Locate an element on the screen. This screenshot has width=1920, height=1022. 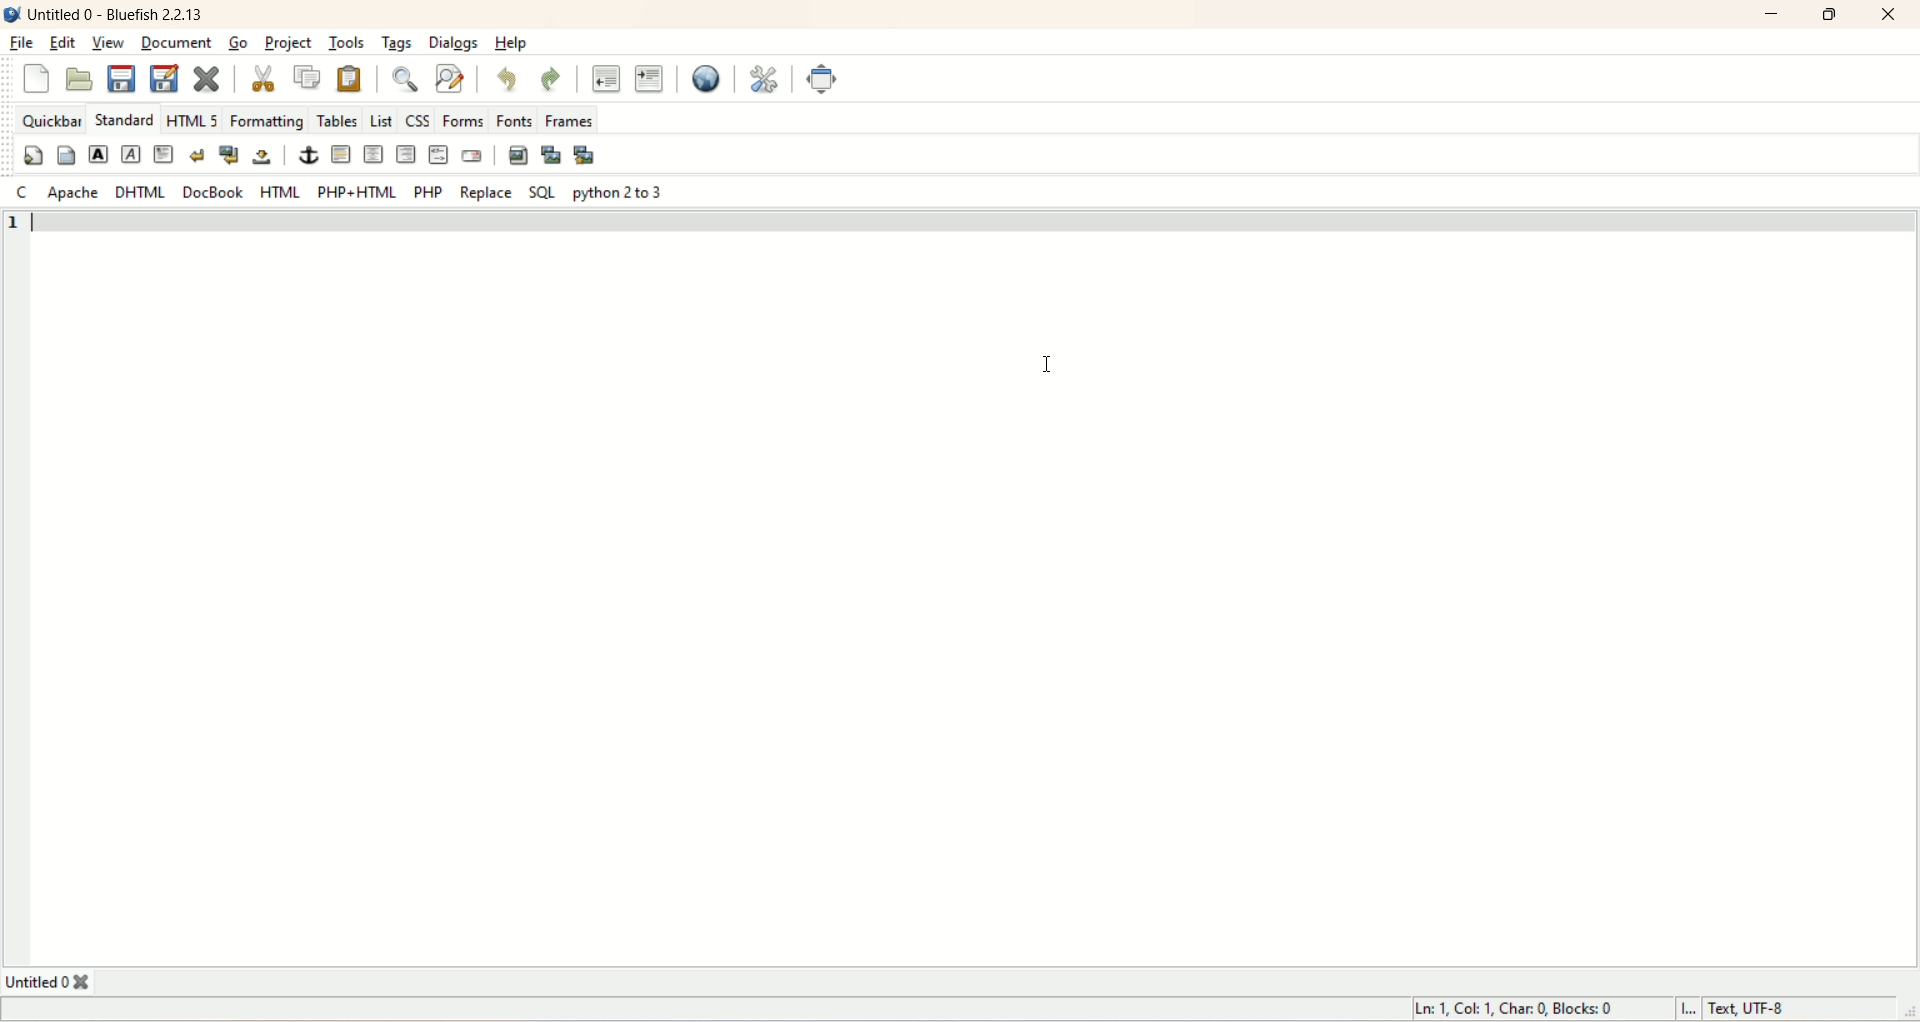
copy is located at coordinates (313, 79).